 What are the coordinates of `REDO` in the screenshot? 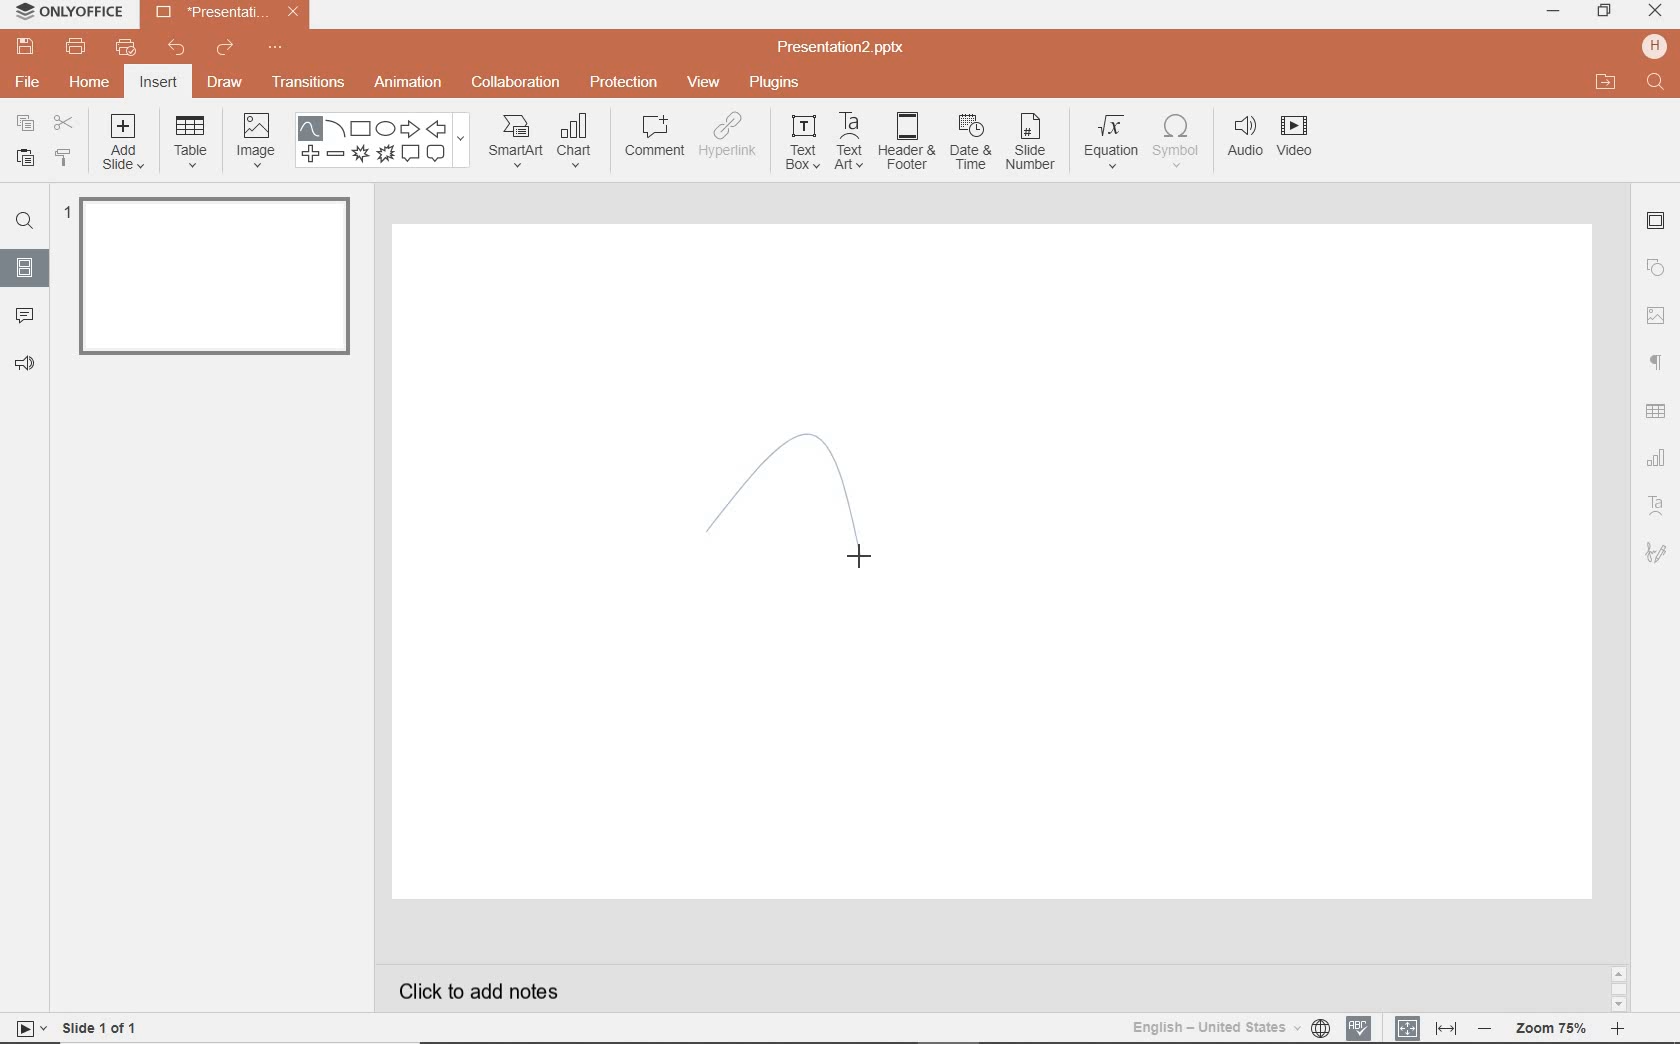 It's located at (225, 49).